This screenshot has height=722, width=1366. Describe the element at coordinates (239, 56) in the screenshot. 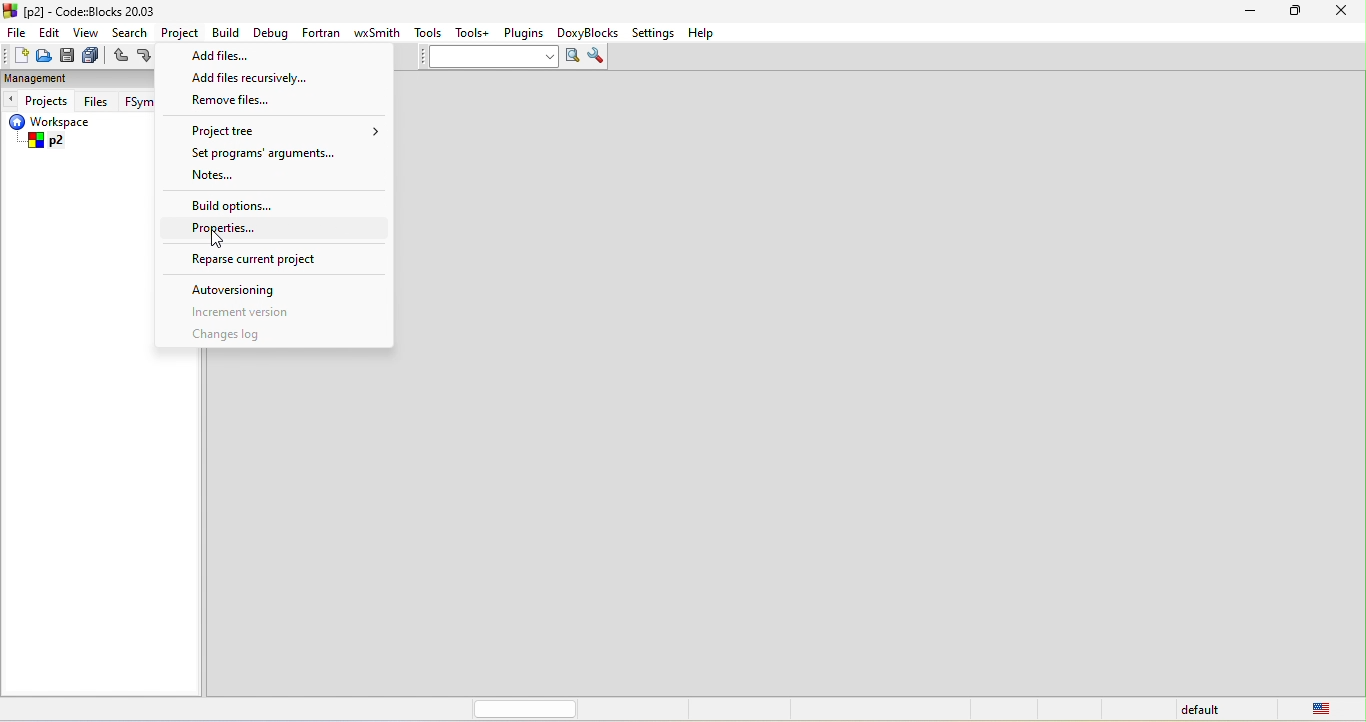

I see `add files` at that location.